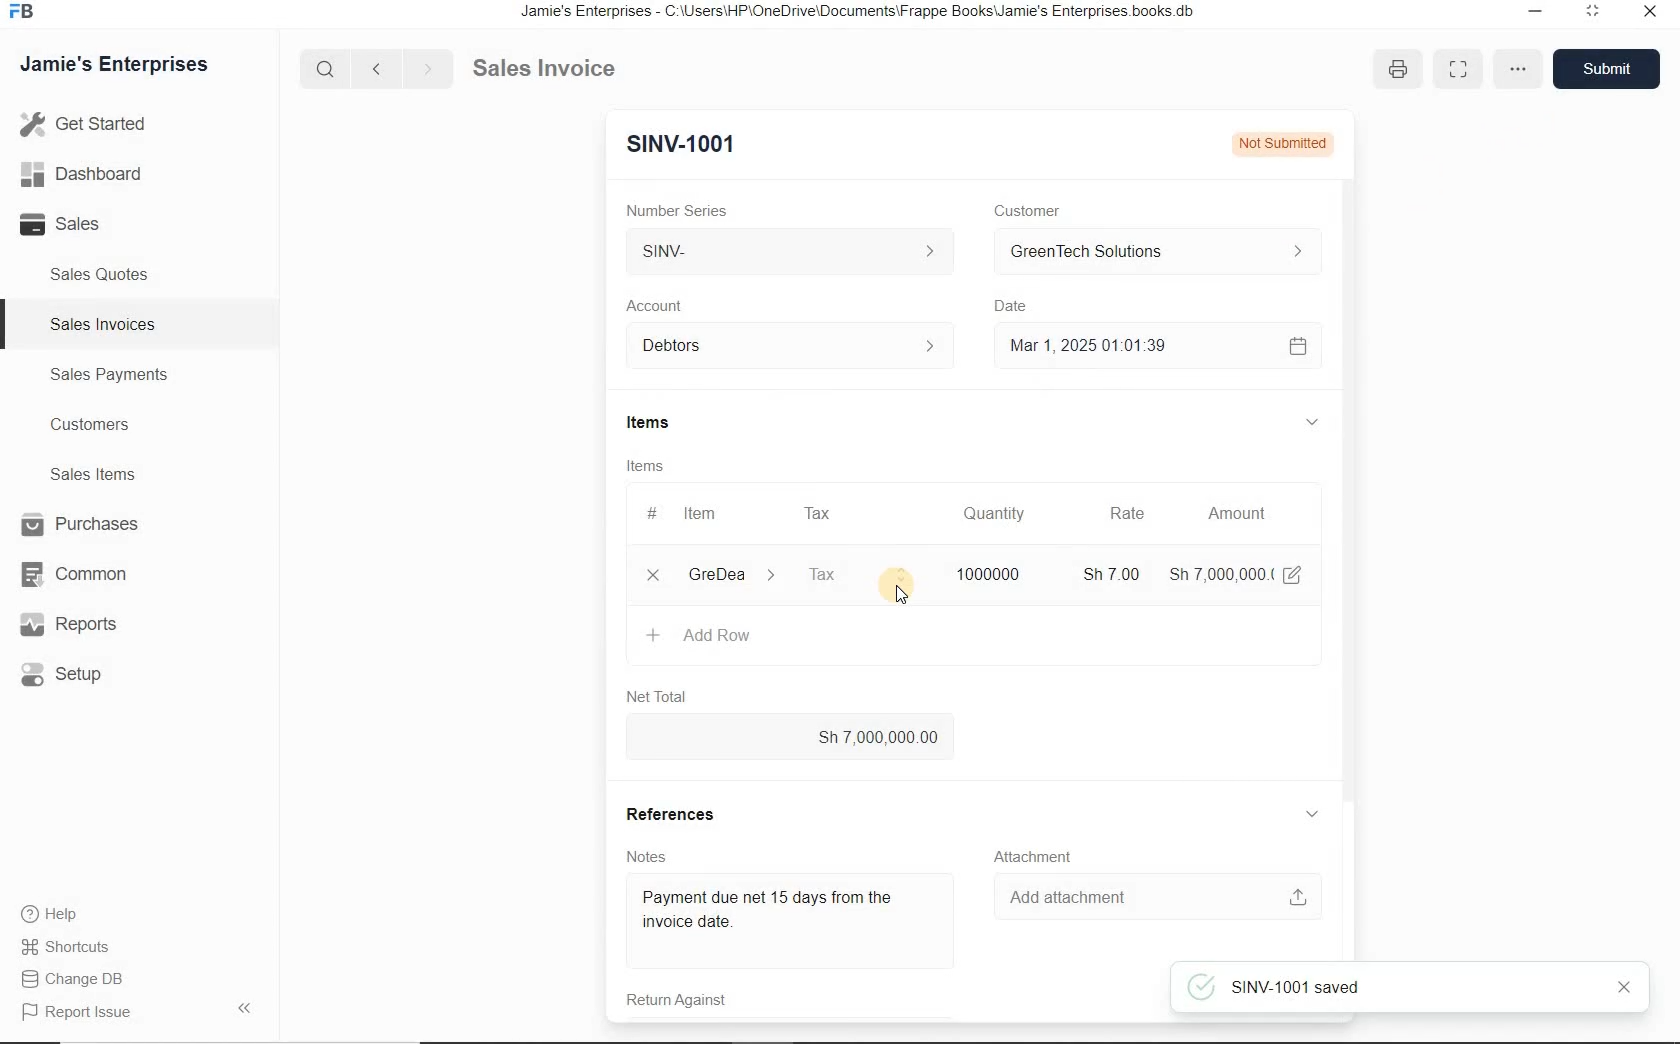 This screenshot has height=1044, width=1680. I want to click on GreenTech Solutions, so click(1148, 253).